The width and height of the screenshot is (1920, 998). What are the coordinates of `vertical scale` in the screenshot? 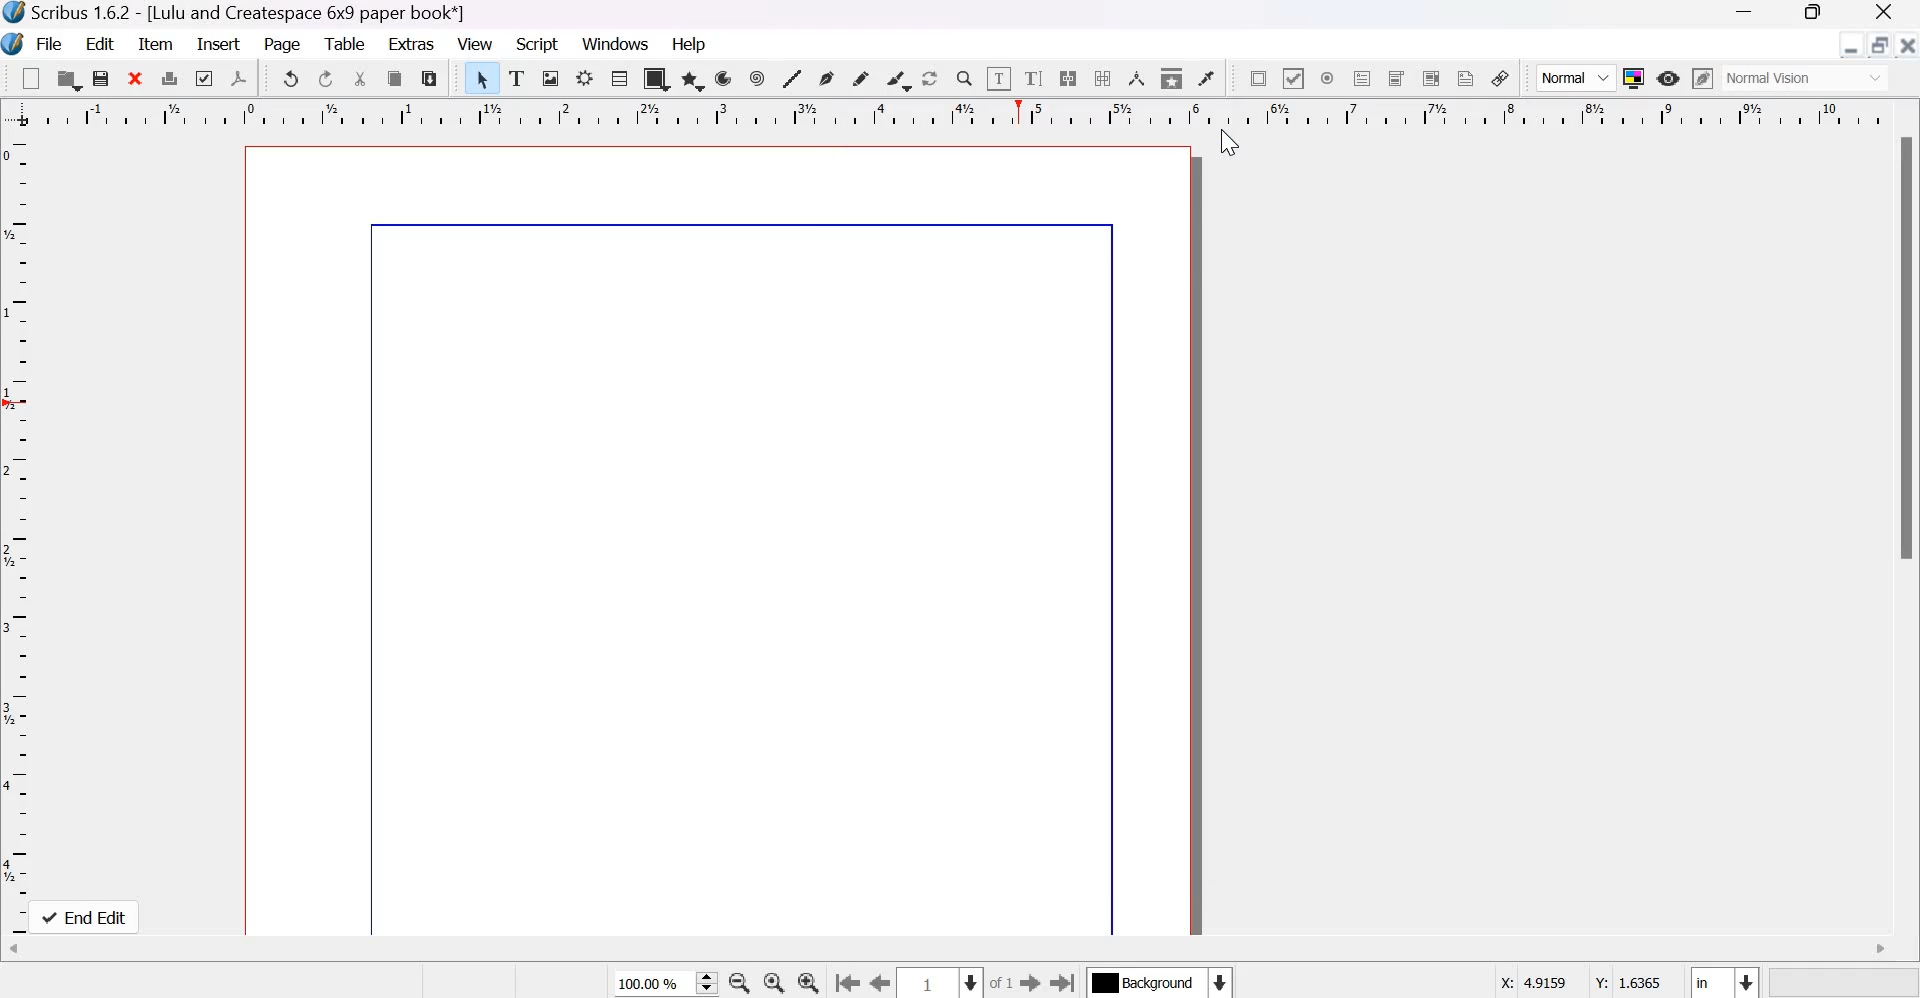 It's located at (20, 531).